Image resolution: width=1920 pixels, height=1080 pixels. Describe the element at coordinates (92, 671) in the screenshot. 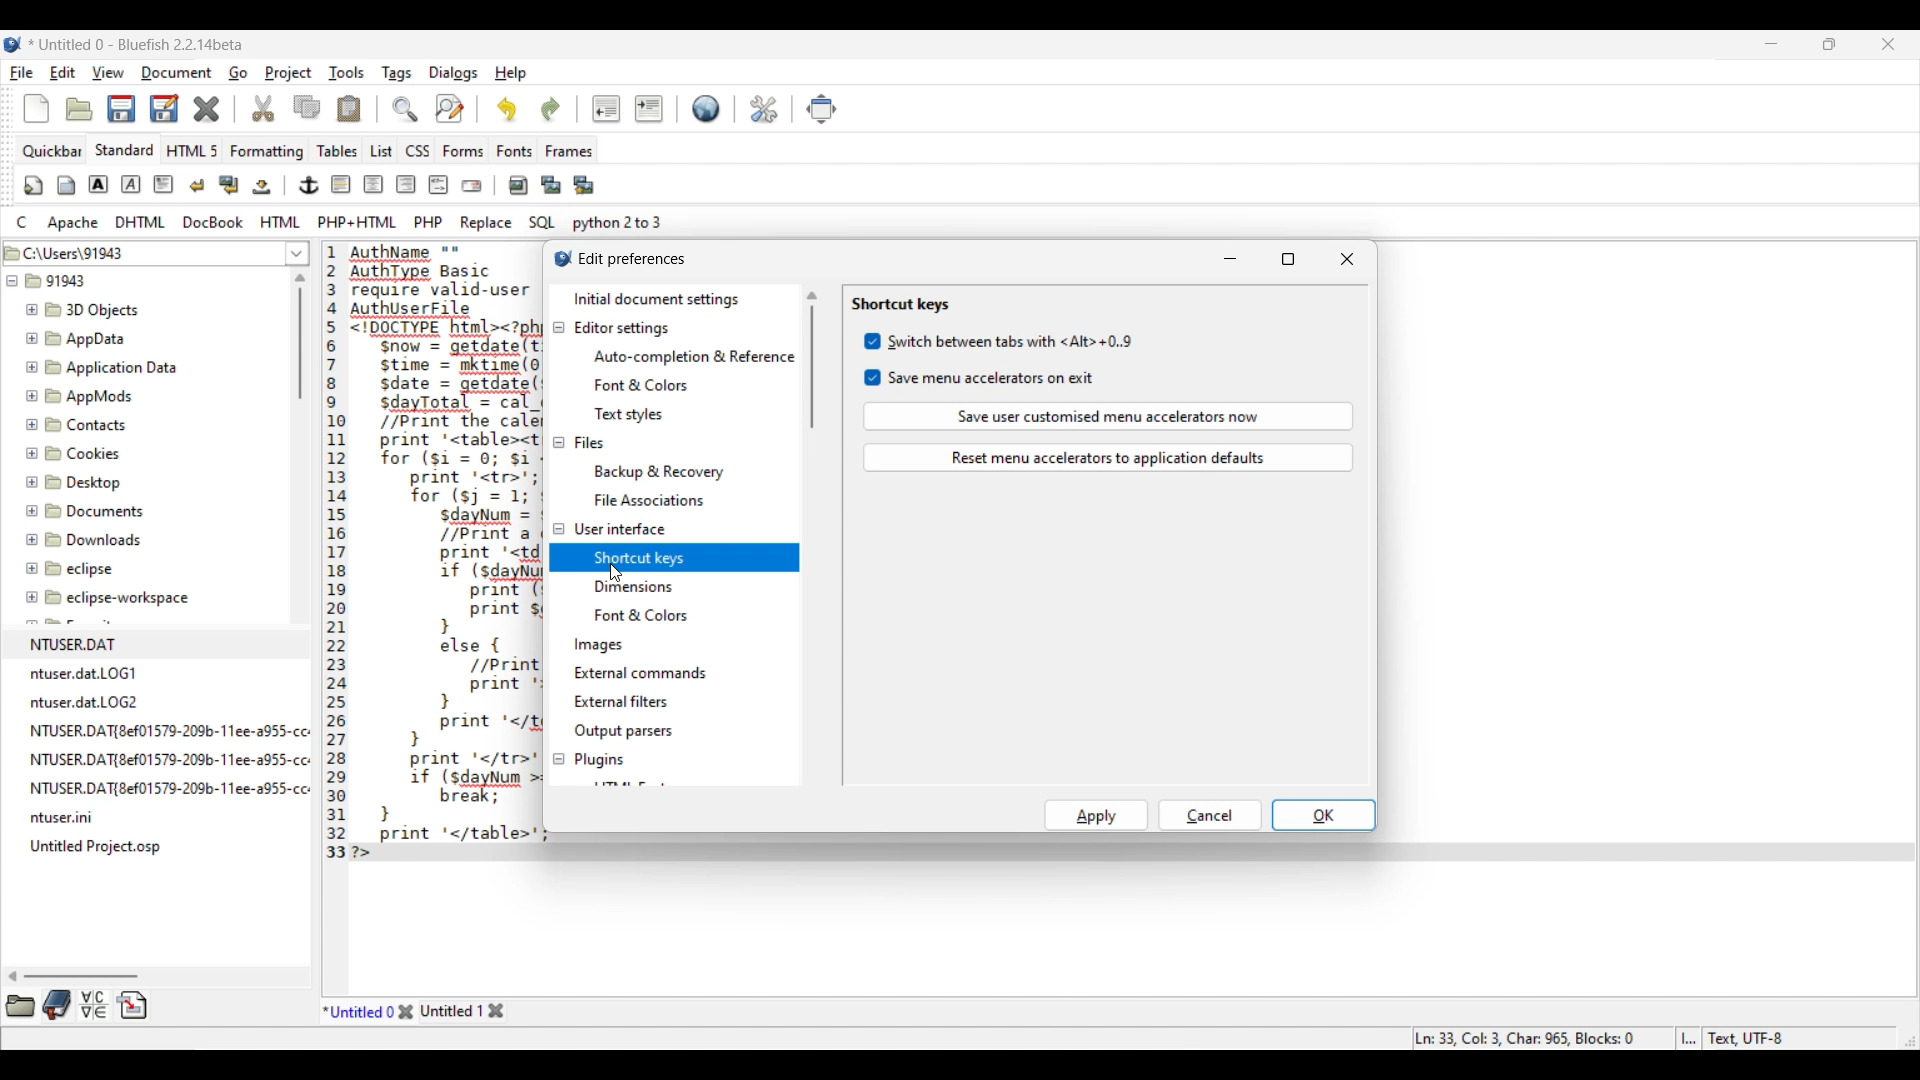

I see `ntuser.dat.LOG1` at that location.